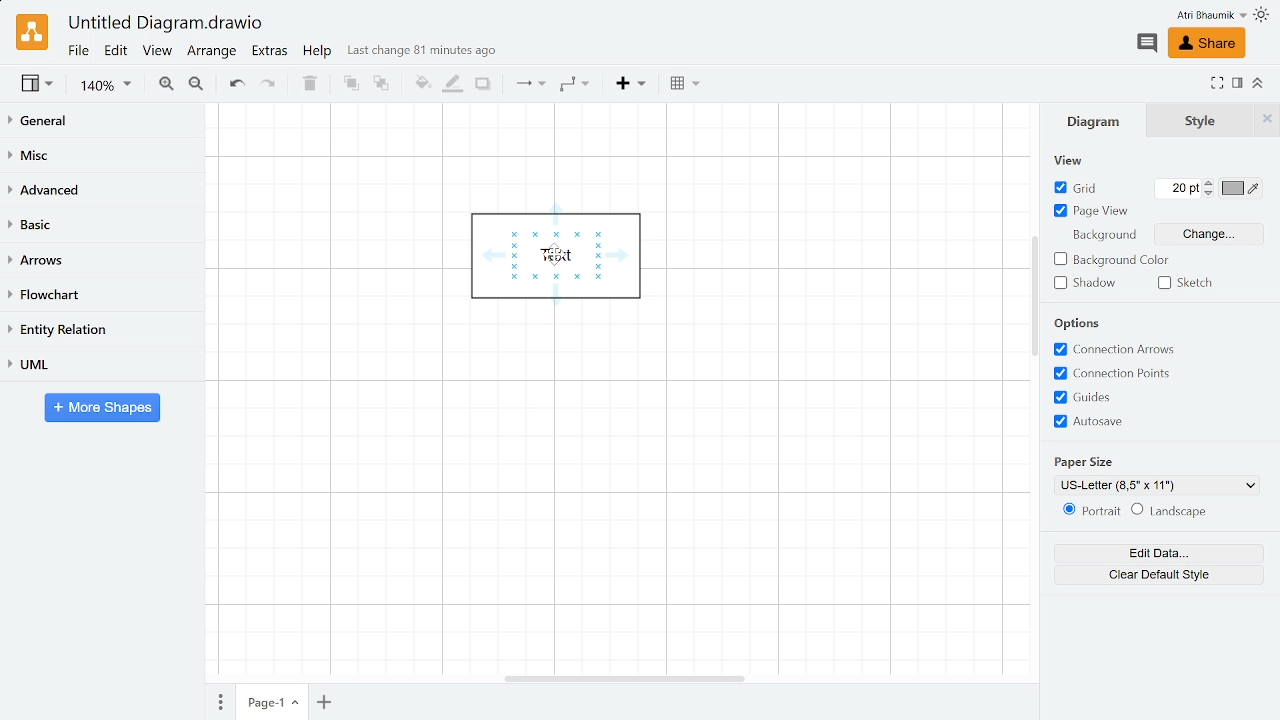 The width and height of the screenshot is (1280, 720). I want to click on Potrait, so click(1090, 514).